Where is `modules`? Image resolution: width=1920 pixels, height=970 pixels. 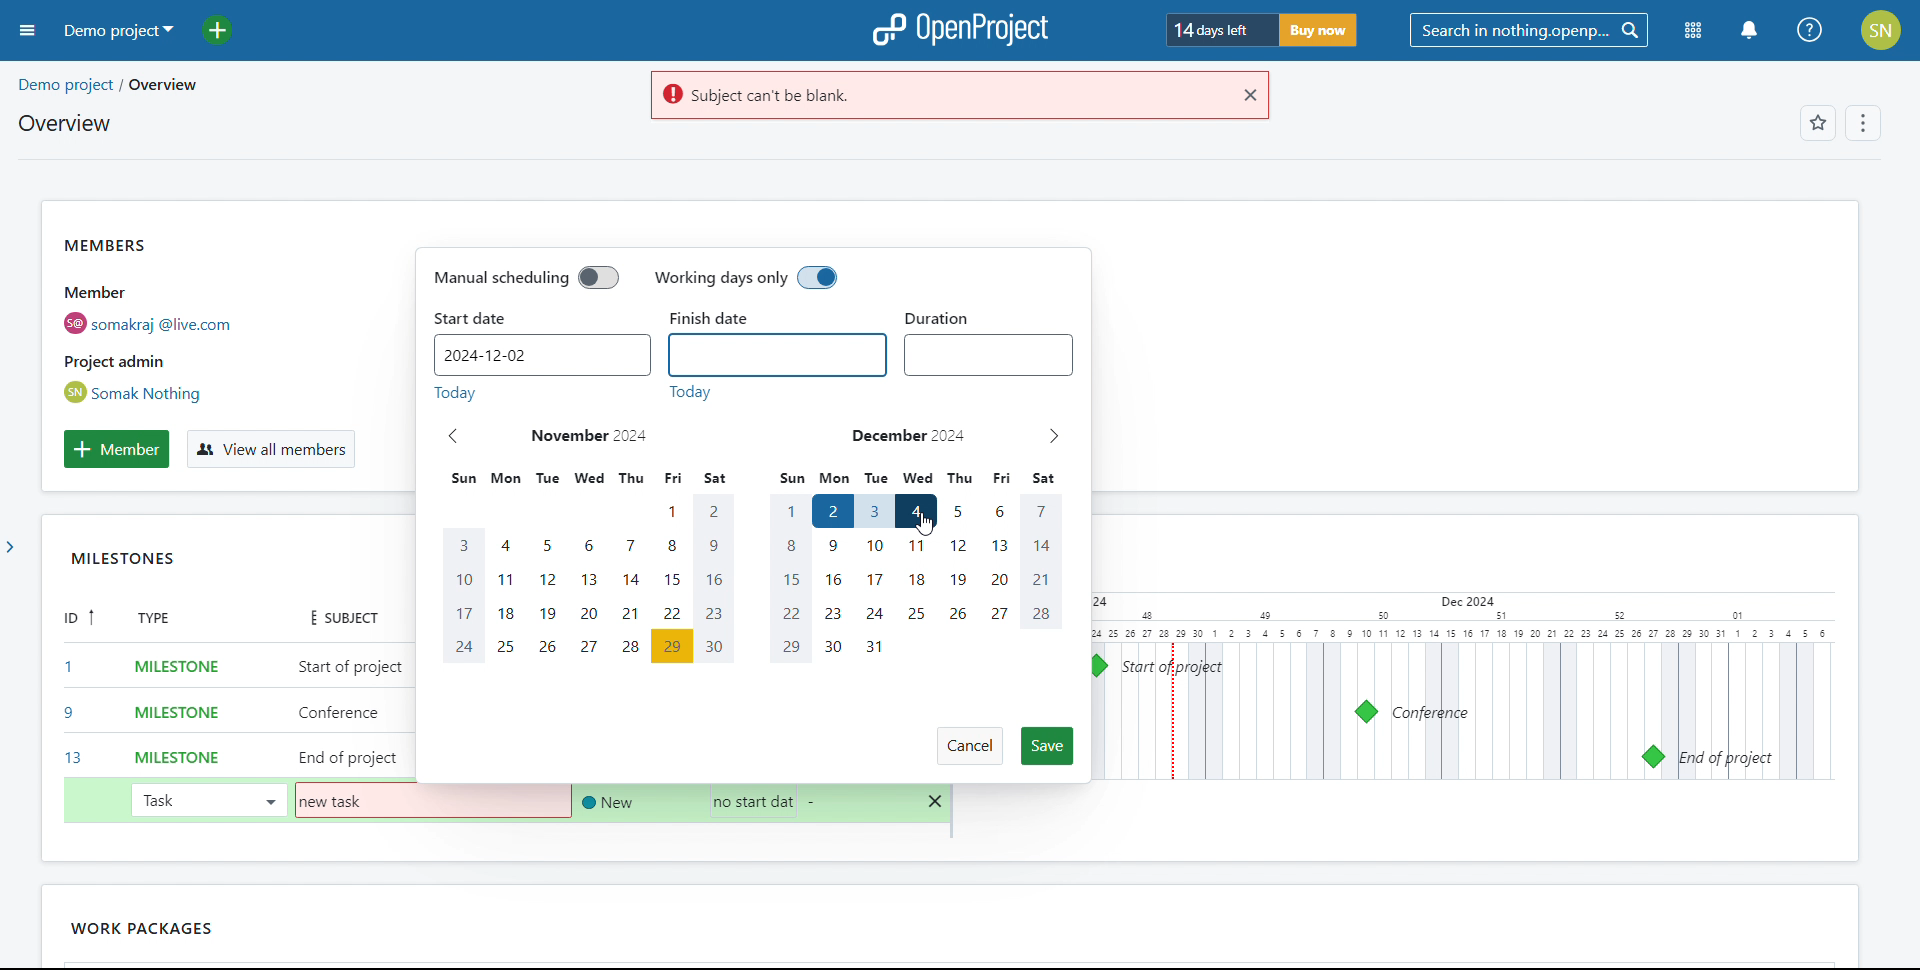 modules is located at coordinates (1694, 32).